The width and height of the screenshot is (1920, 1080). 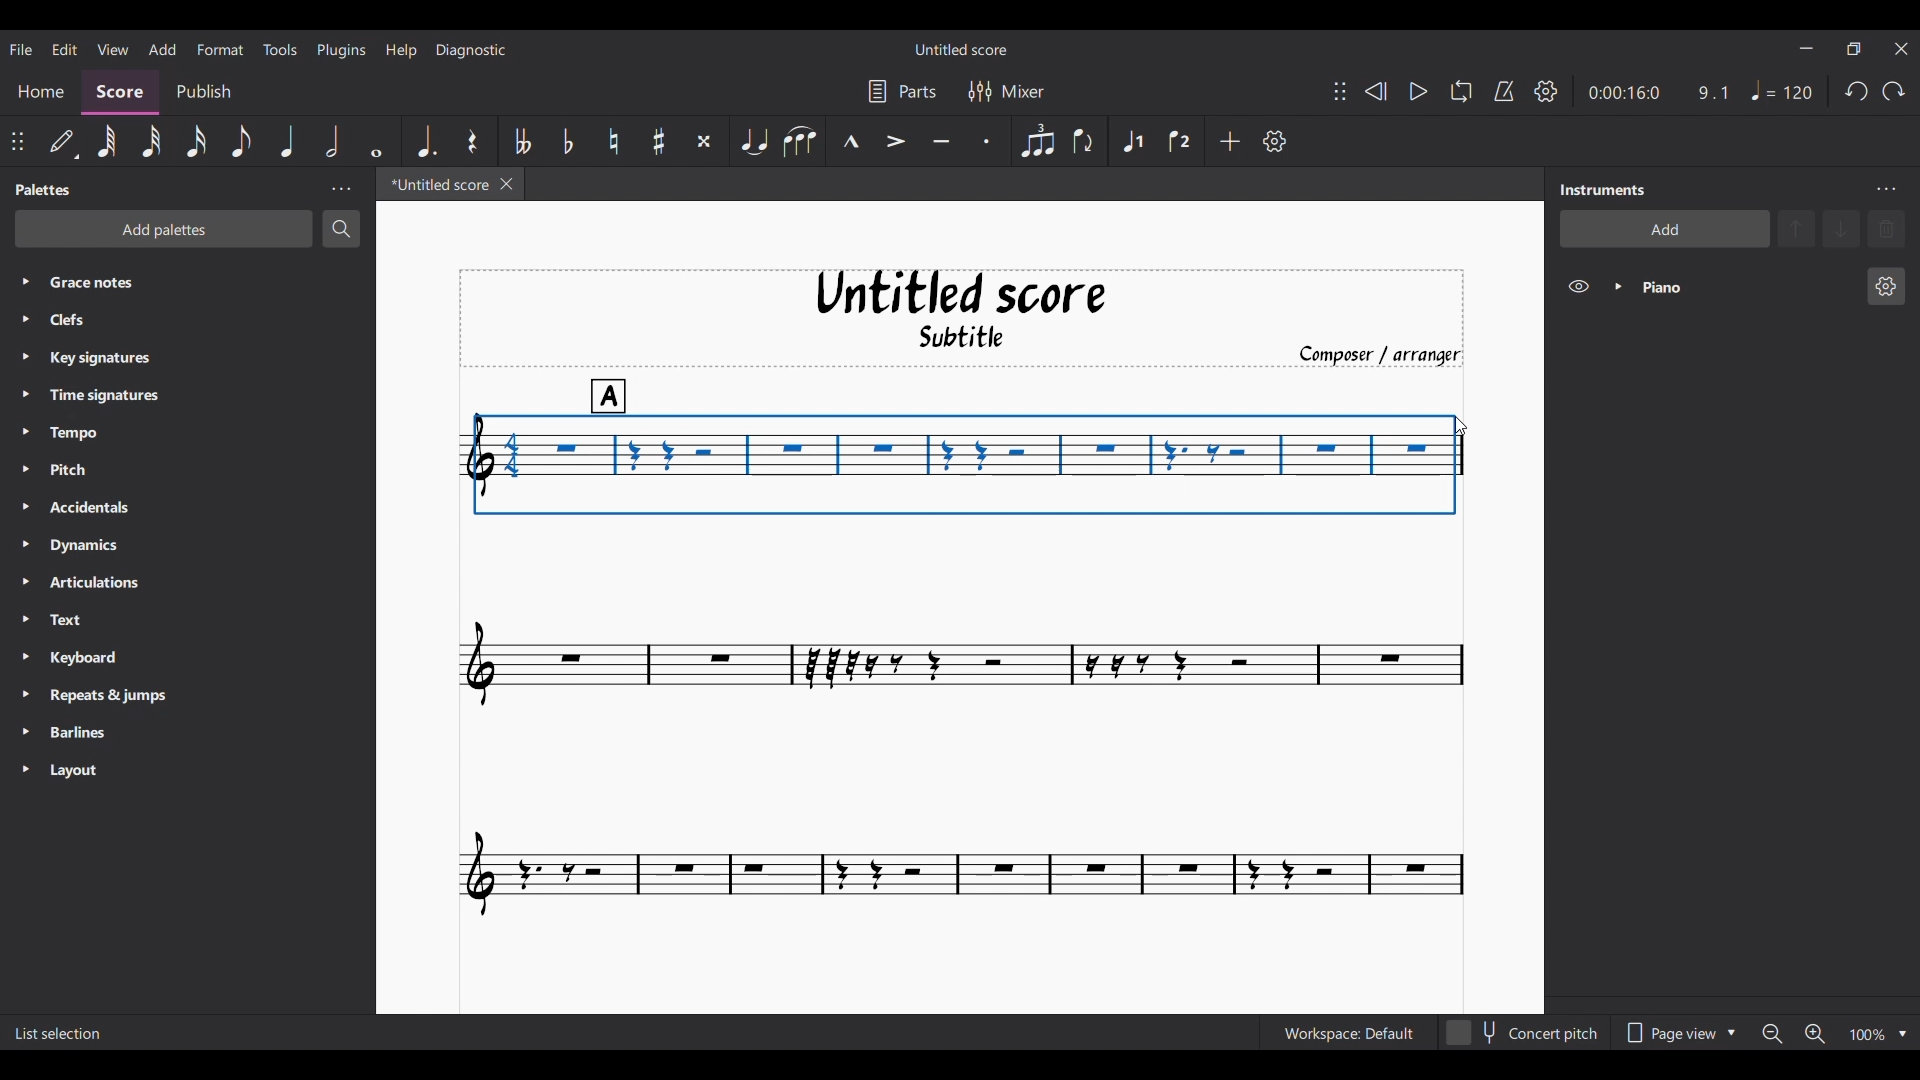 I want to click on Repeats & jumps, so click(x=118, y=695).